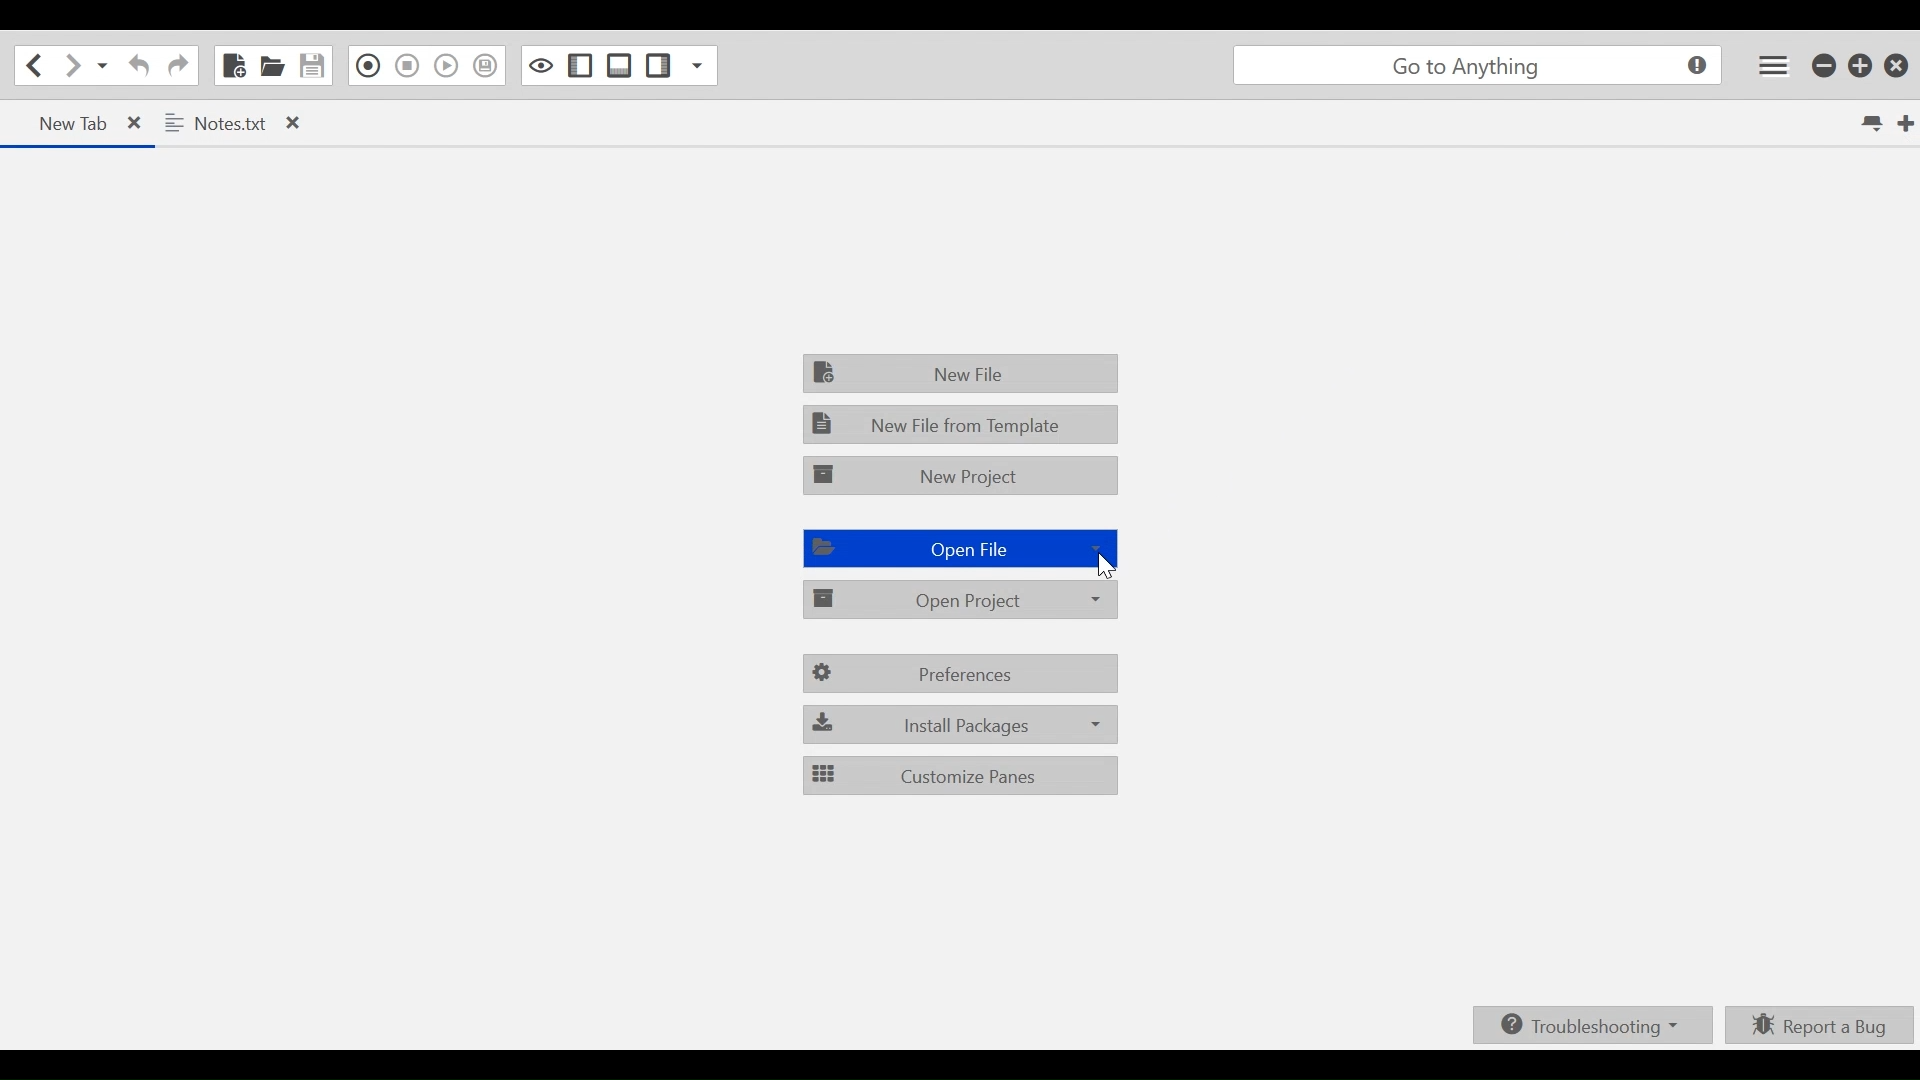  What do you see at coordinates (1775, 66) in the screenshot?
I see `Application menu` at bounding box center [1775, 66].